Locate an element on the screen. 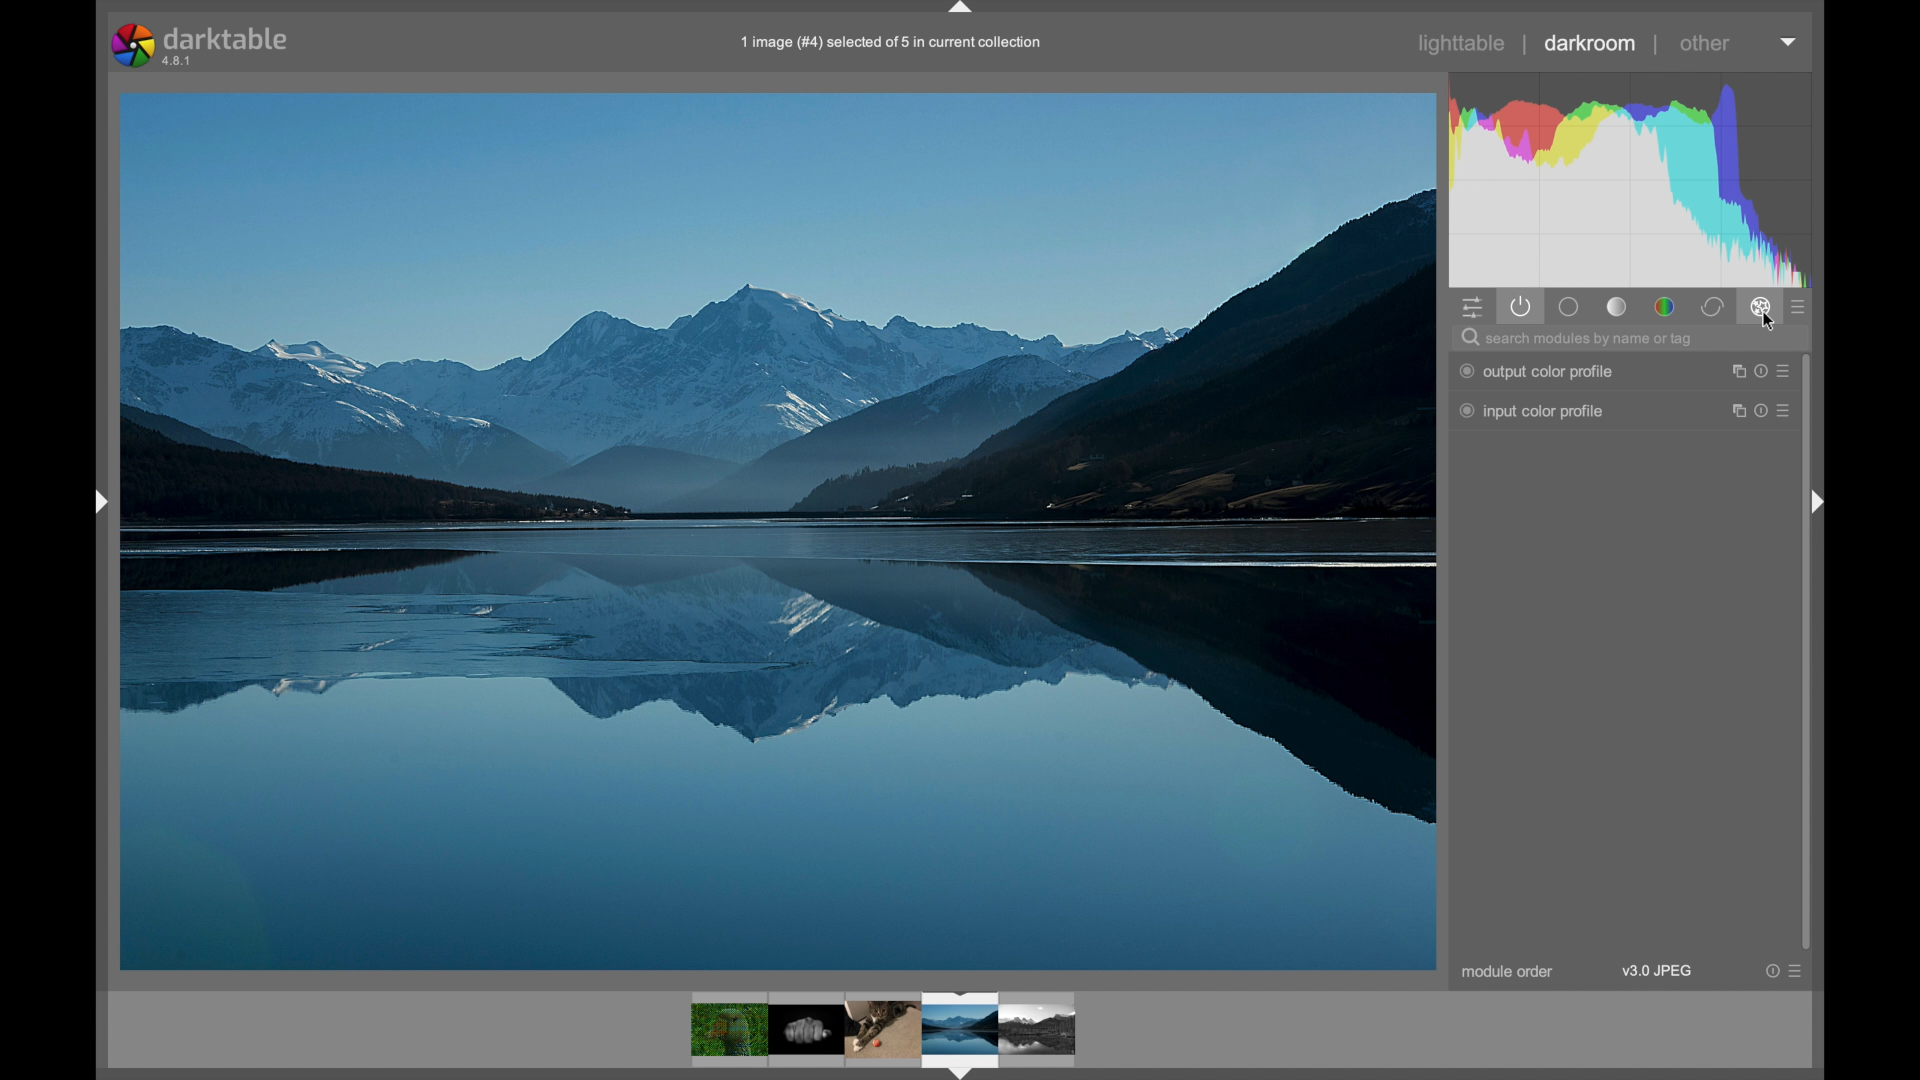 This screenshot has height=1080, width=1920. drag handle is located at coordinates (962, 9).